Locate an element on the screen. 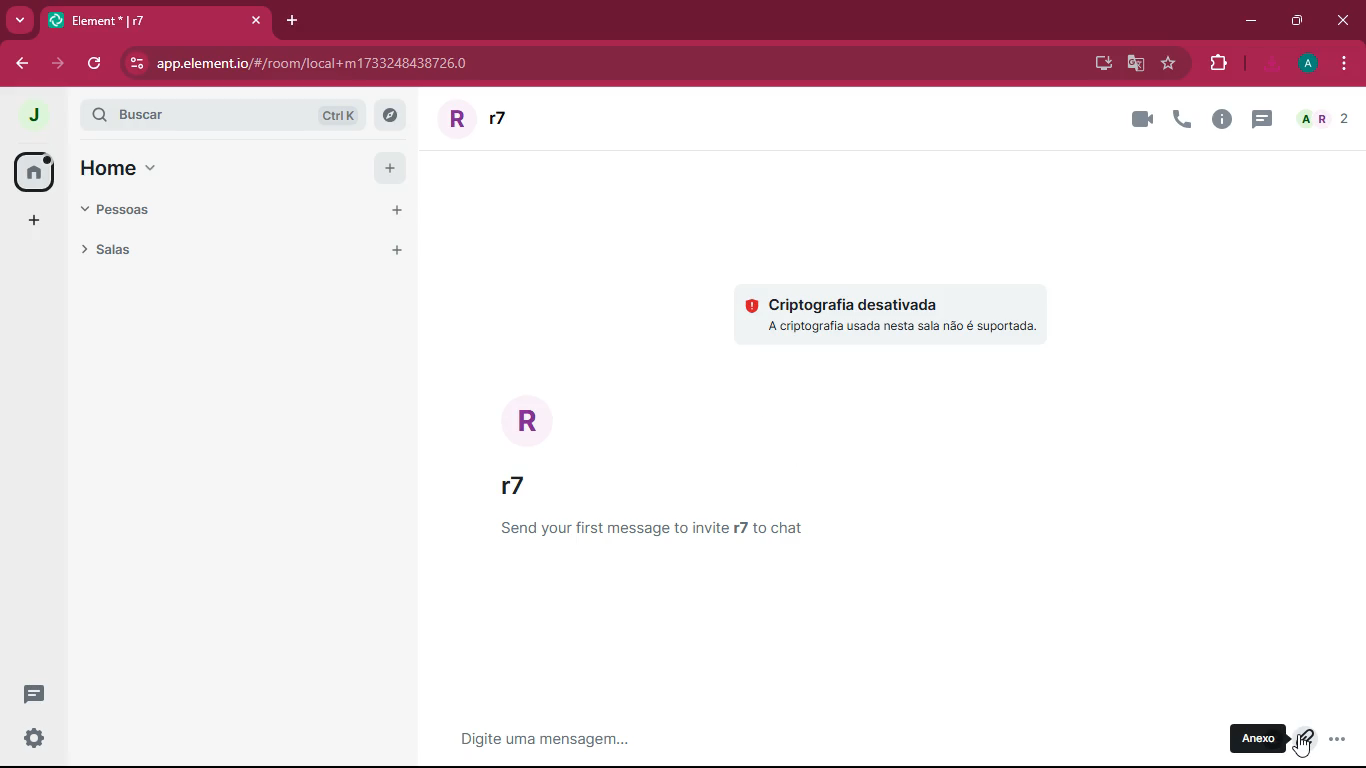 Image resolution: width=1366 pixels, height=768 pixels. home is located at coordinates (139, 167).